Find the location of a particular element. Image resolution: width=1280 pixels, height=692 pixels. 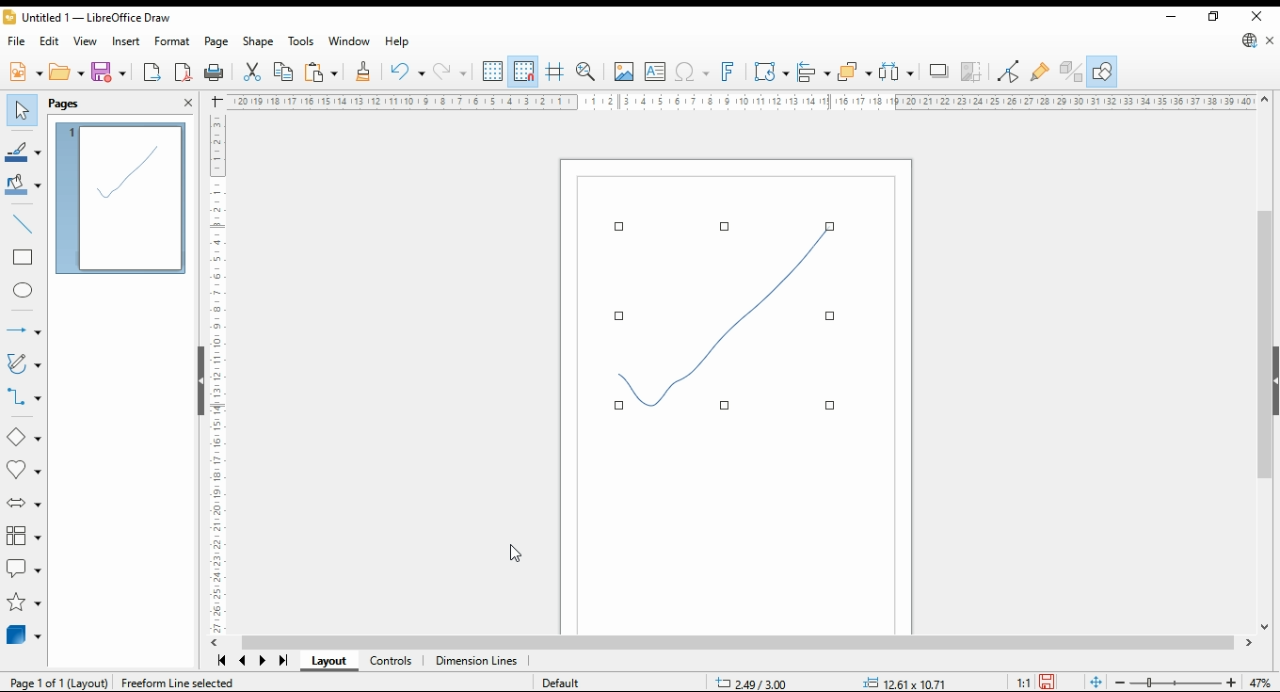

flowchart is located at coordinates (24, 537).